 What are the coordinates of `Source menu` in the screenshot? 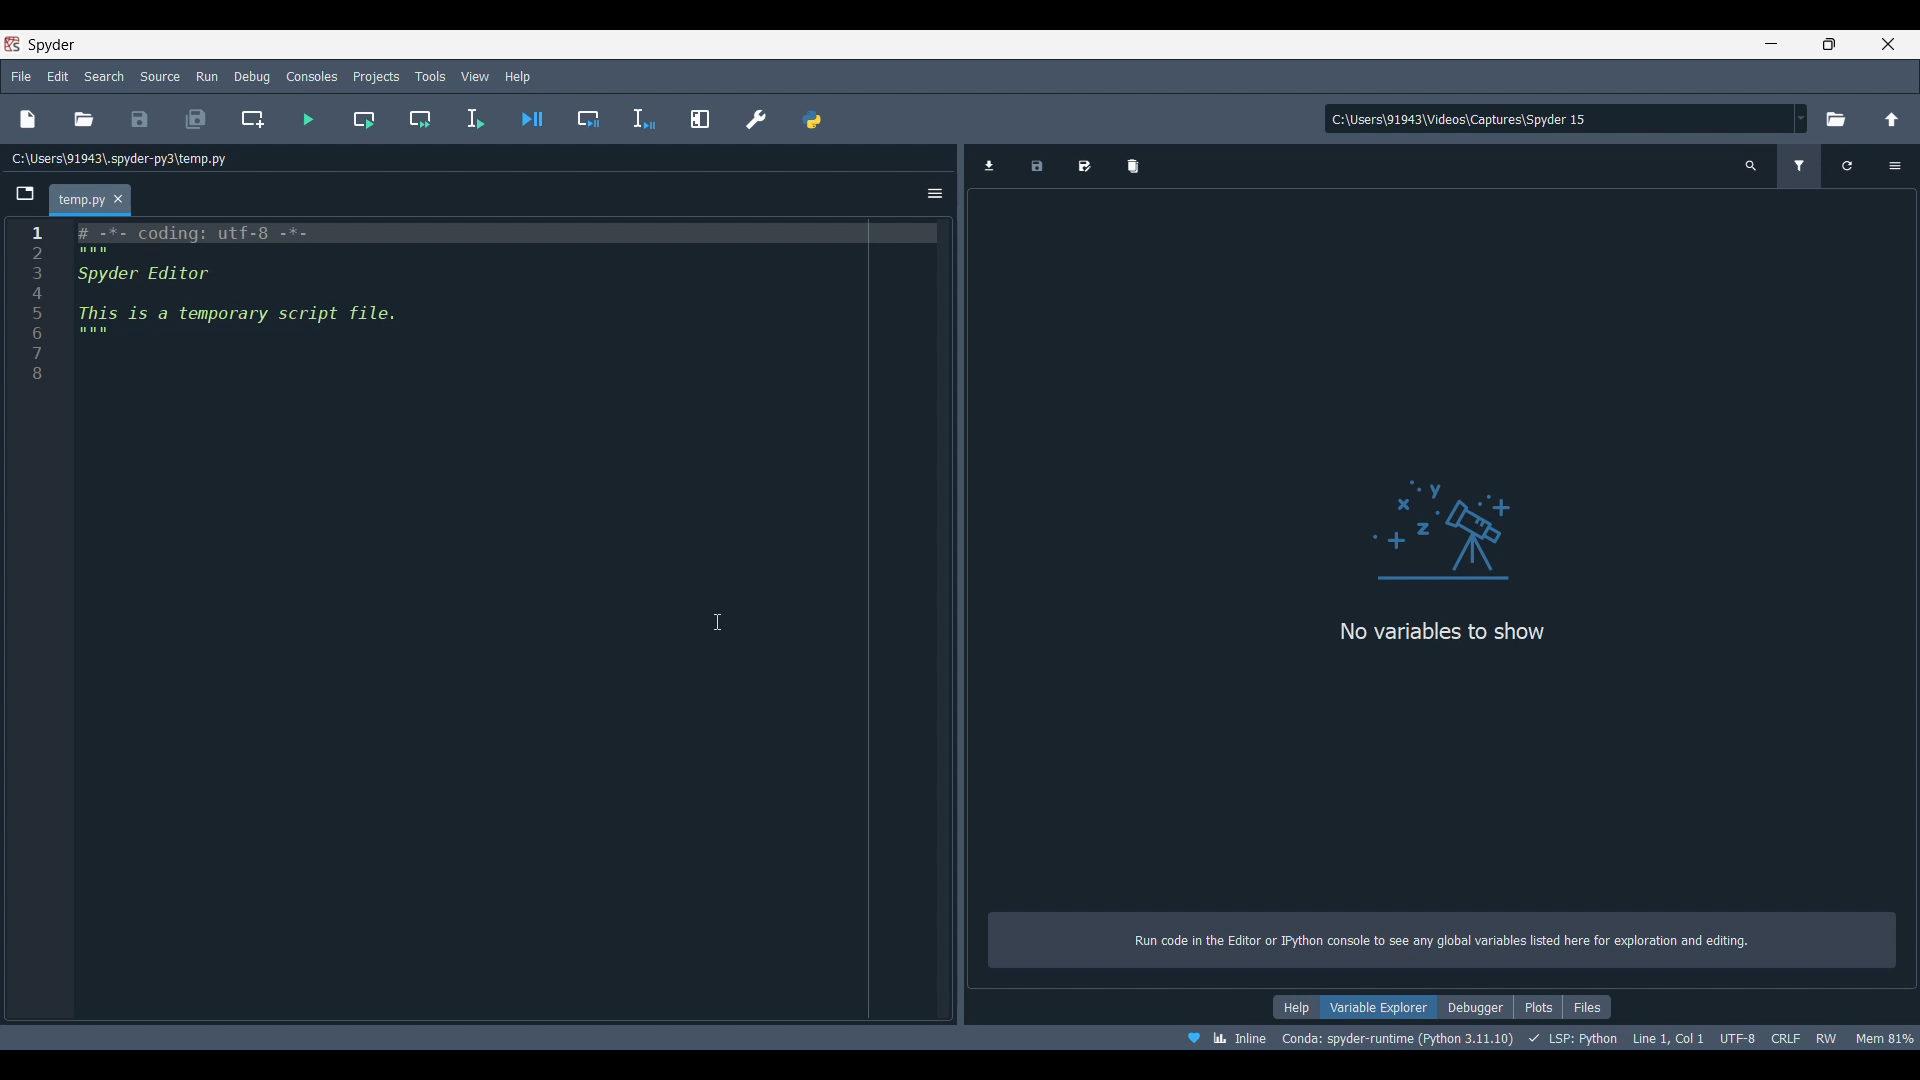 It's located at (160, 77).